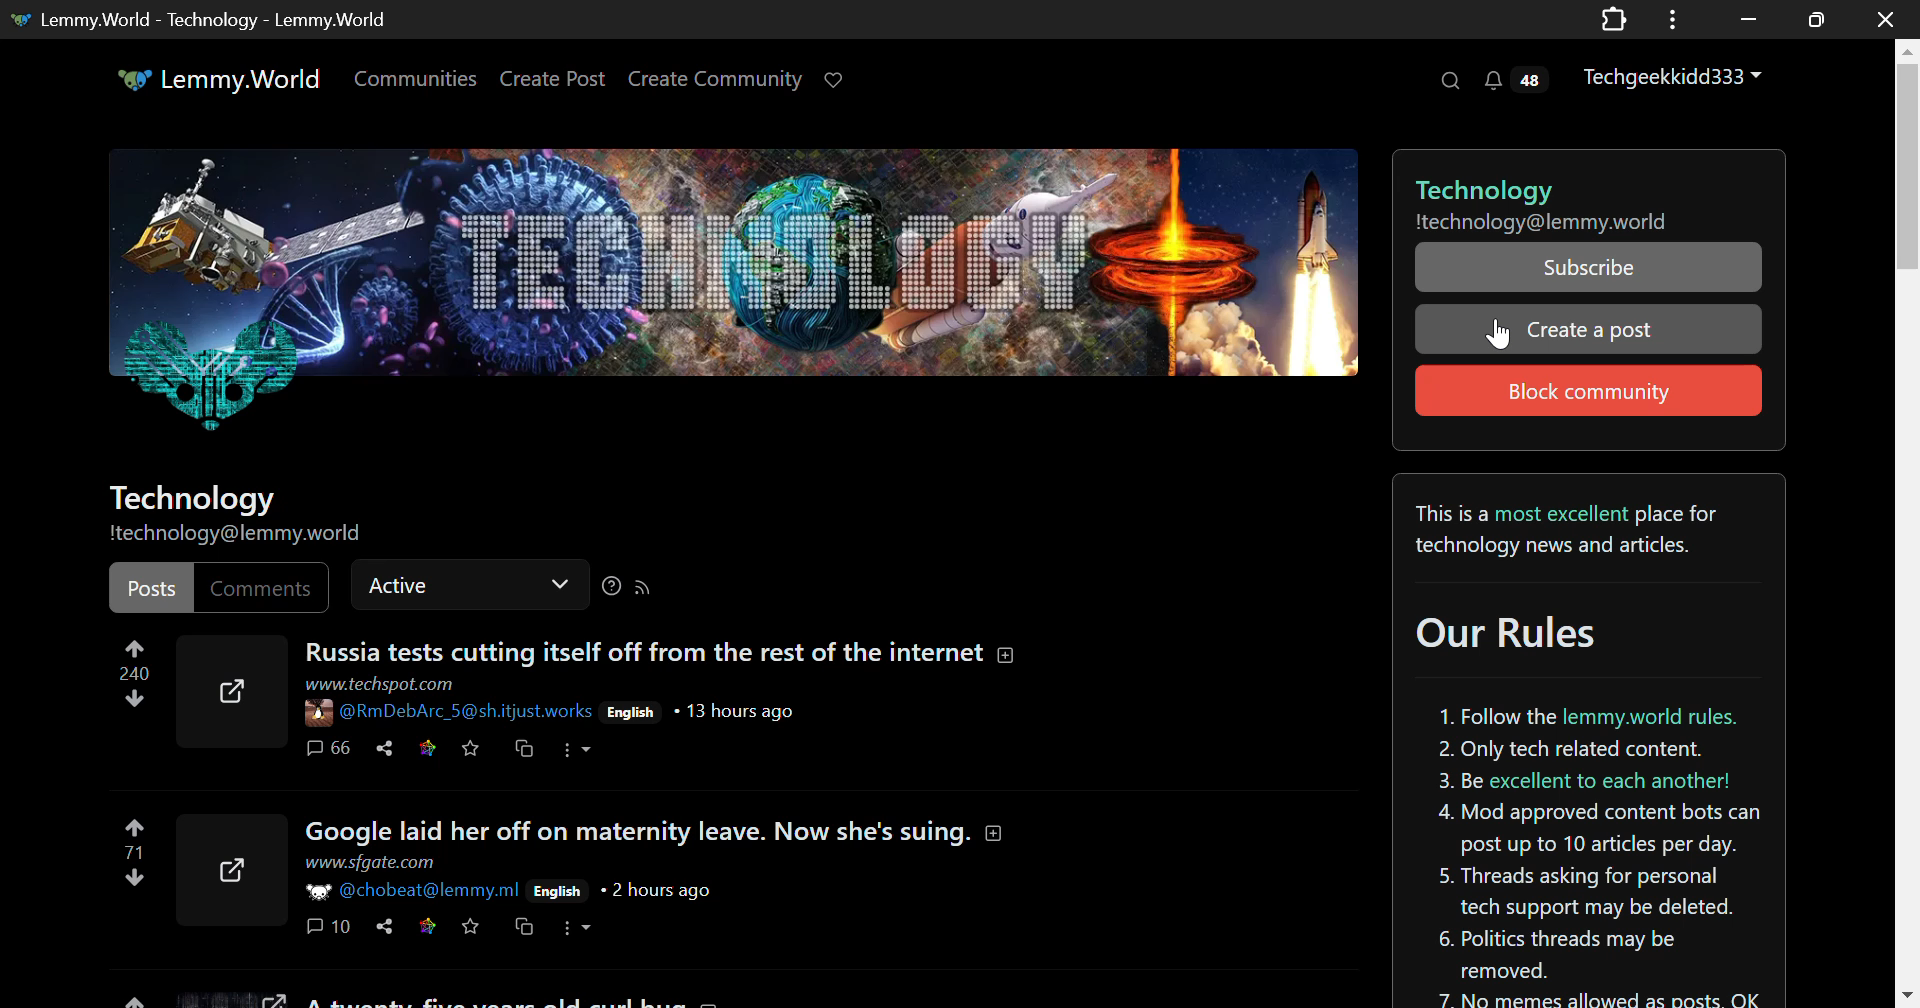 Image resolution: width=1920 pixels, height=1008 pixels. Describe the element at coordinates (610, 999) in the screenshot. I see `Community Post` at that location.